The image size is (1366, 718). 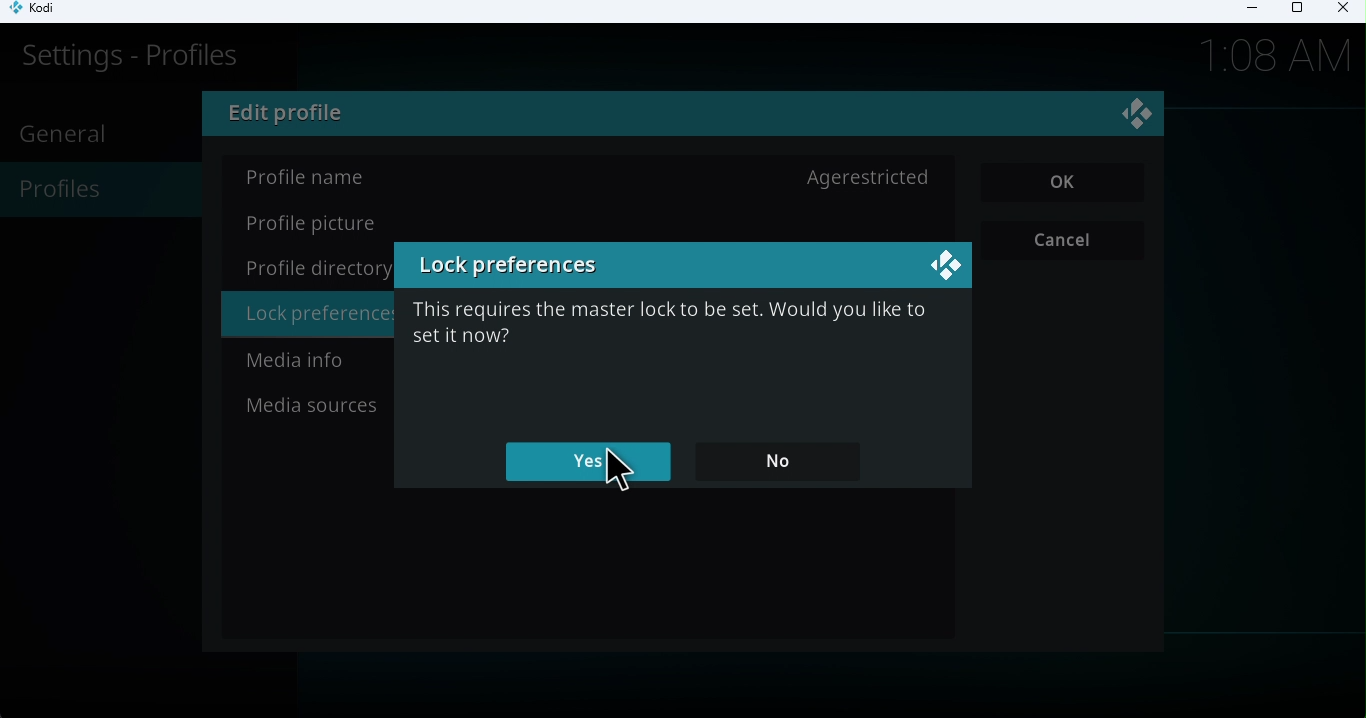 What do you see at coordinates (1340, 11) in the screenshot?
I see `Close` at bounding box center [1340, 11].